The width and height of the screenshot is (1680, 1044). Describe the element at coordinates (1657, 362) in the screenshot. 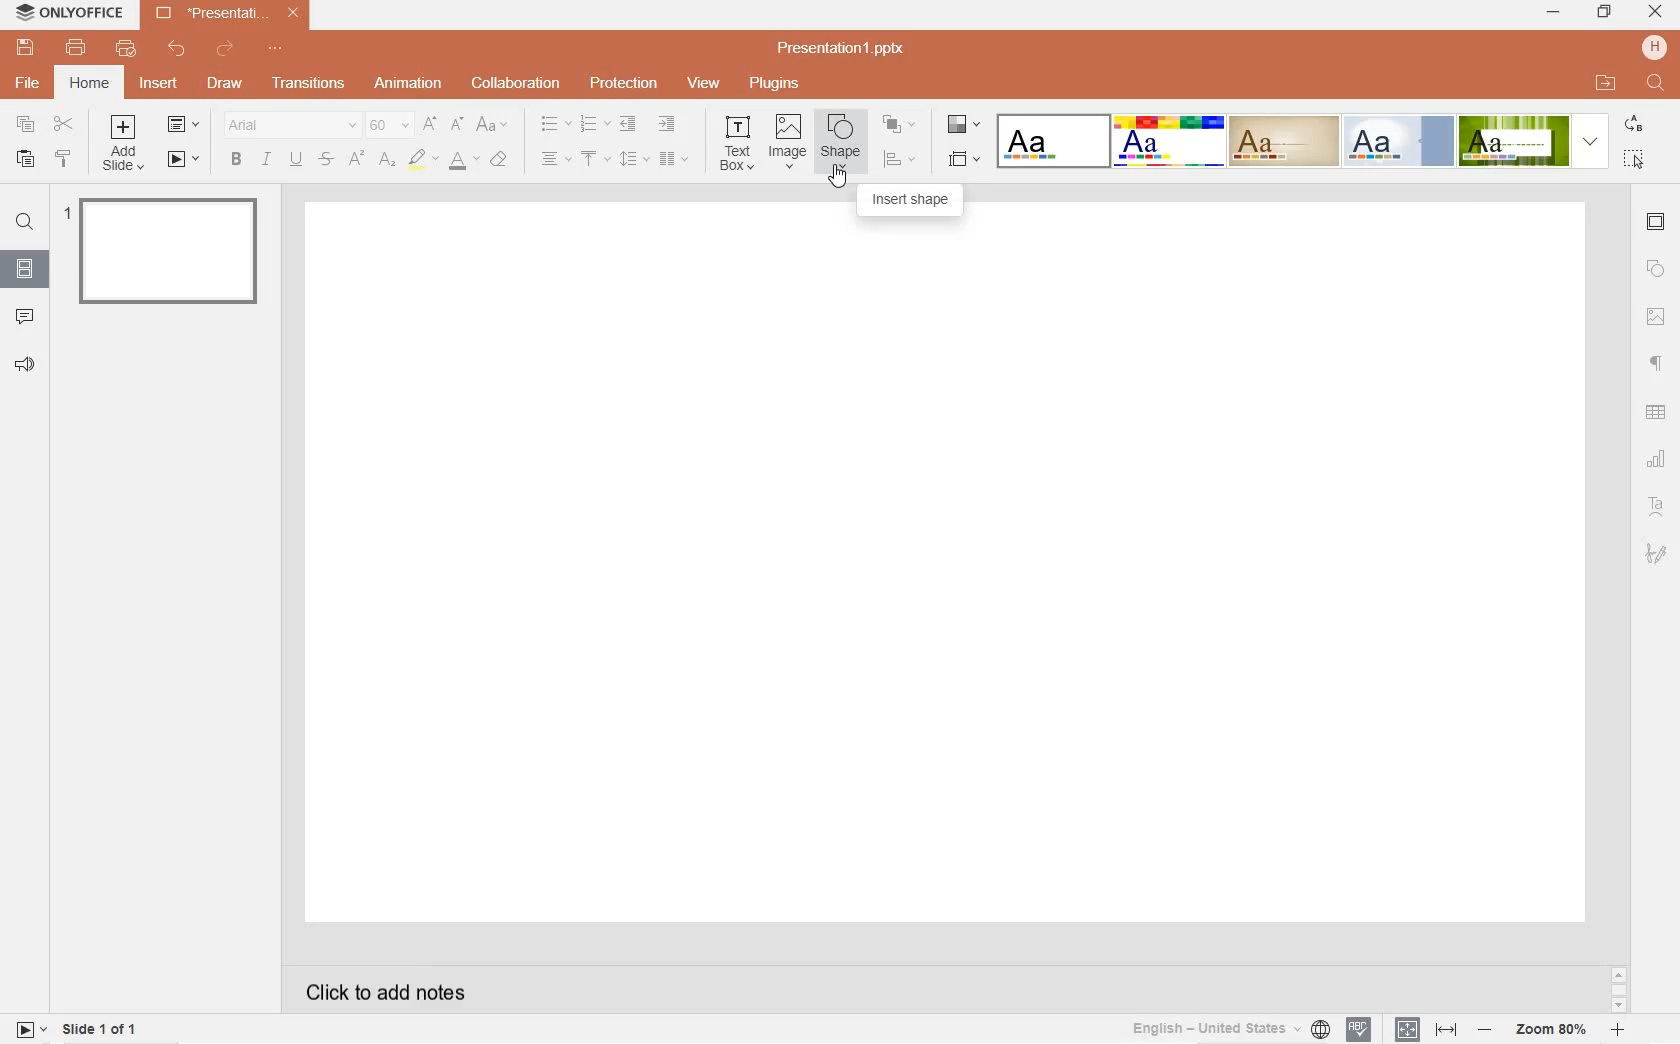

I see `paragraph settings` at that location.